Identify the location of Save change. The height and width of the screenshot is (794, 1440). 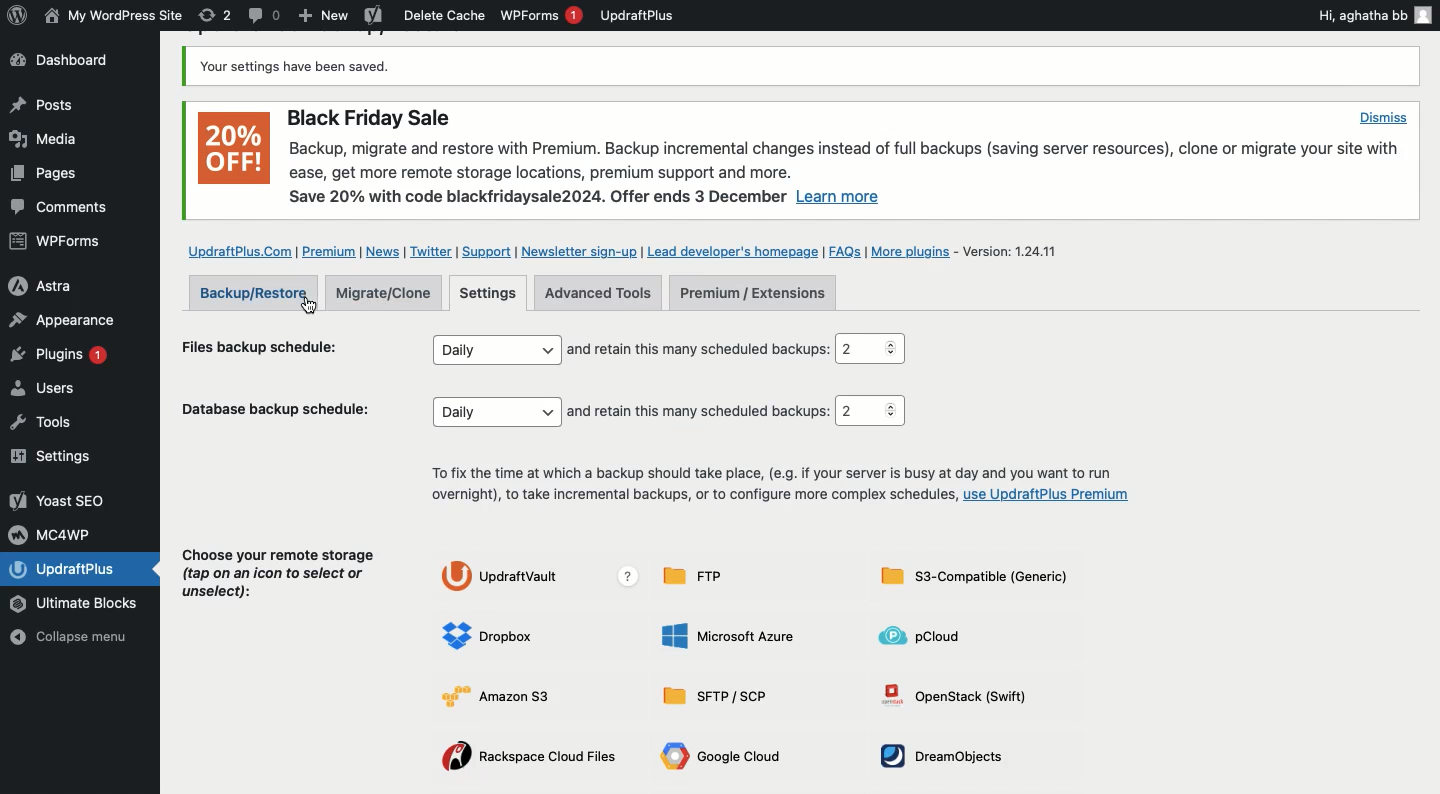
(1718, 61).